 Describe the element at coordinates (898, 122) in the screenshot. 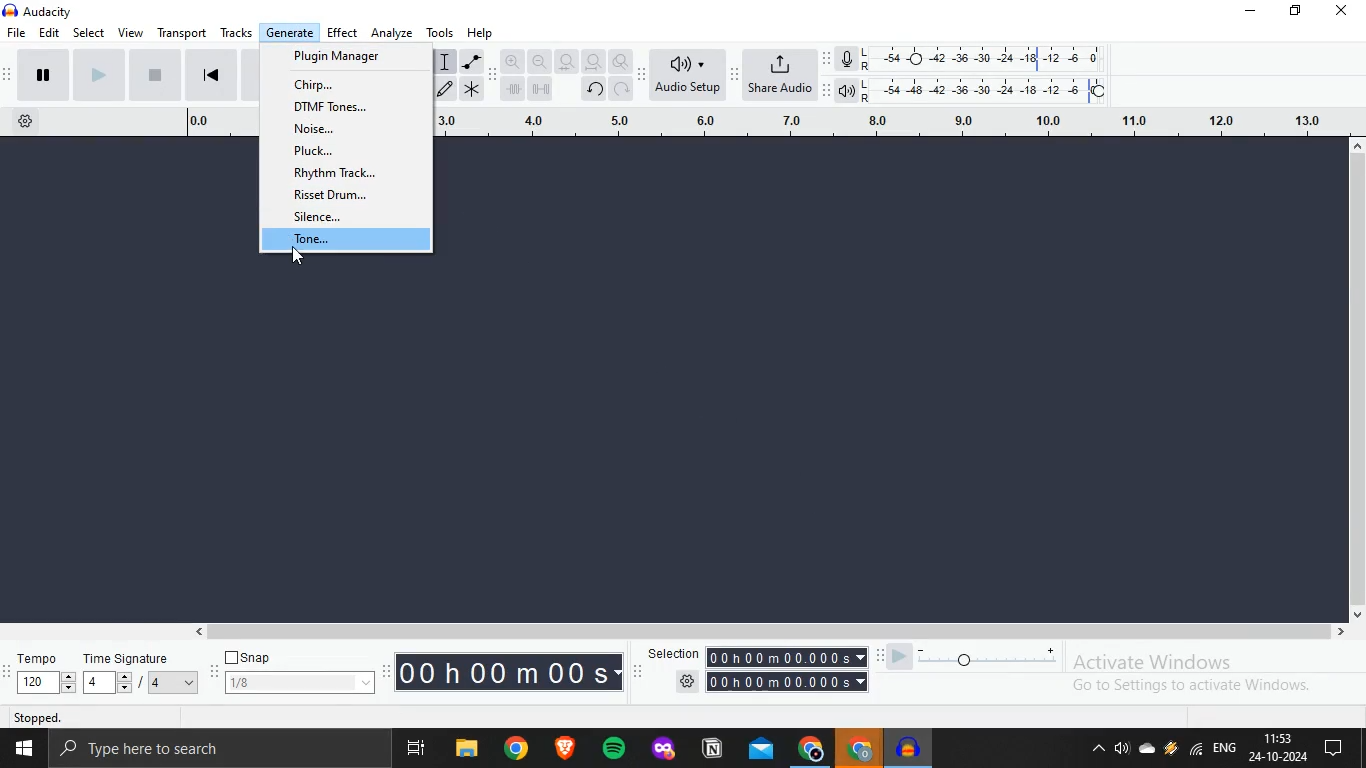

I see `3.0 40 20 60 Led 80 20 10.0 10 120 130
| 1 a NT Cl` at that location.